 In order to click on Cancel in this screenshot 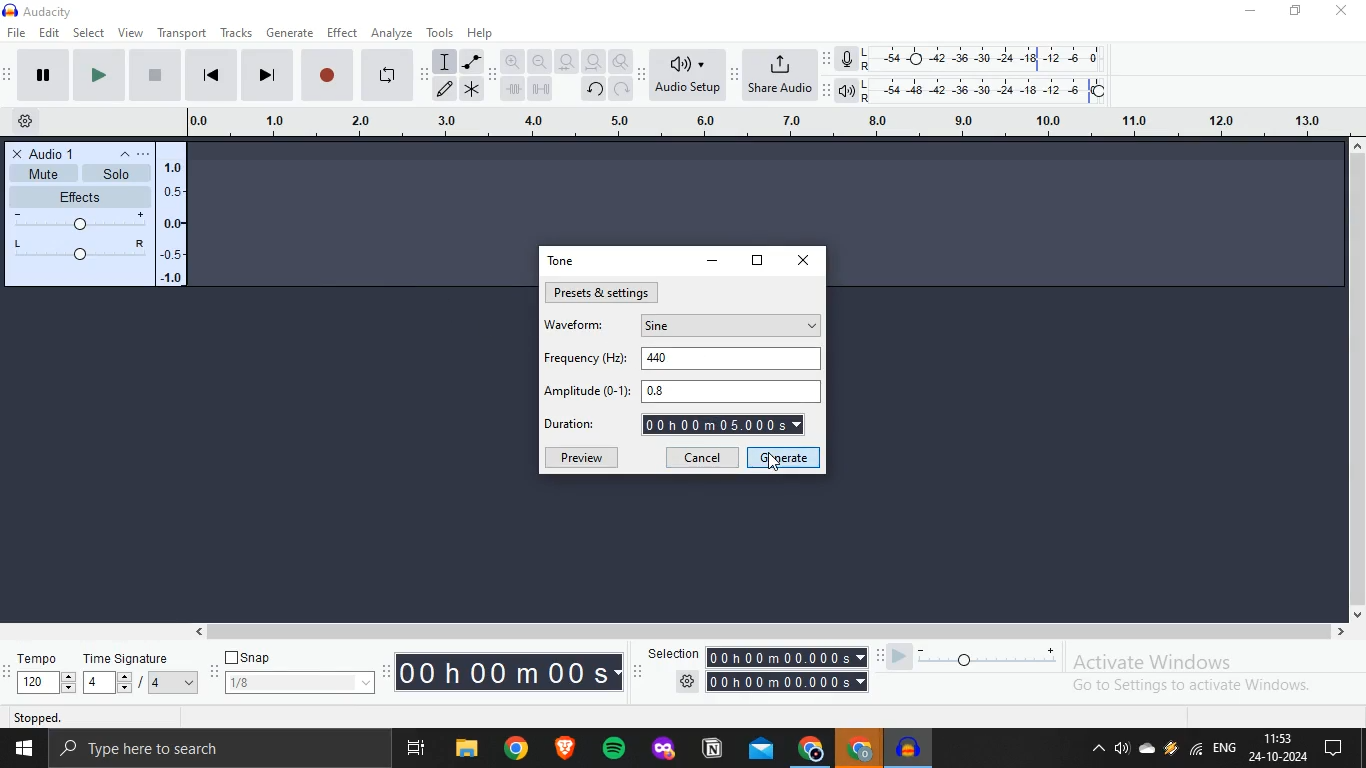, I will do `click(701, 455)`.